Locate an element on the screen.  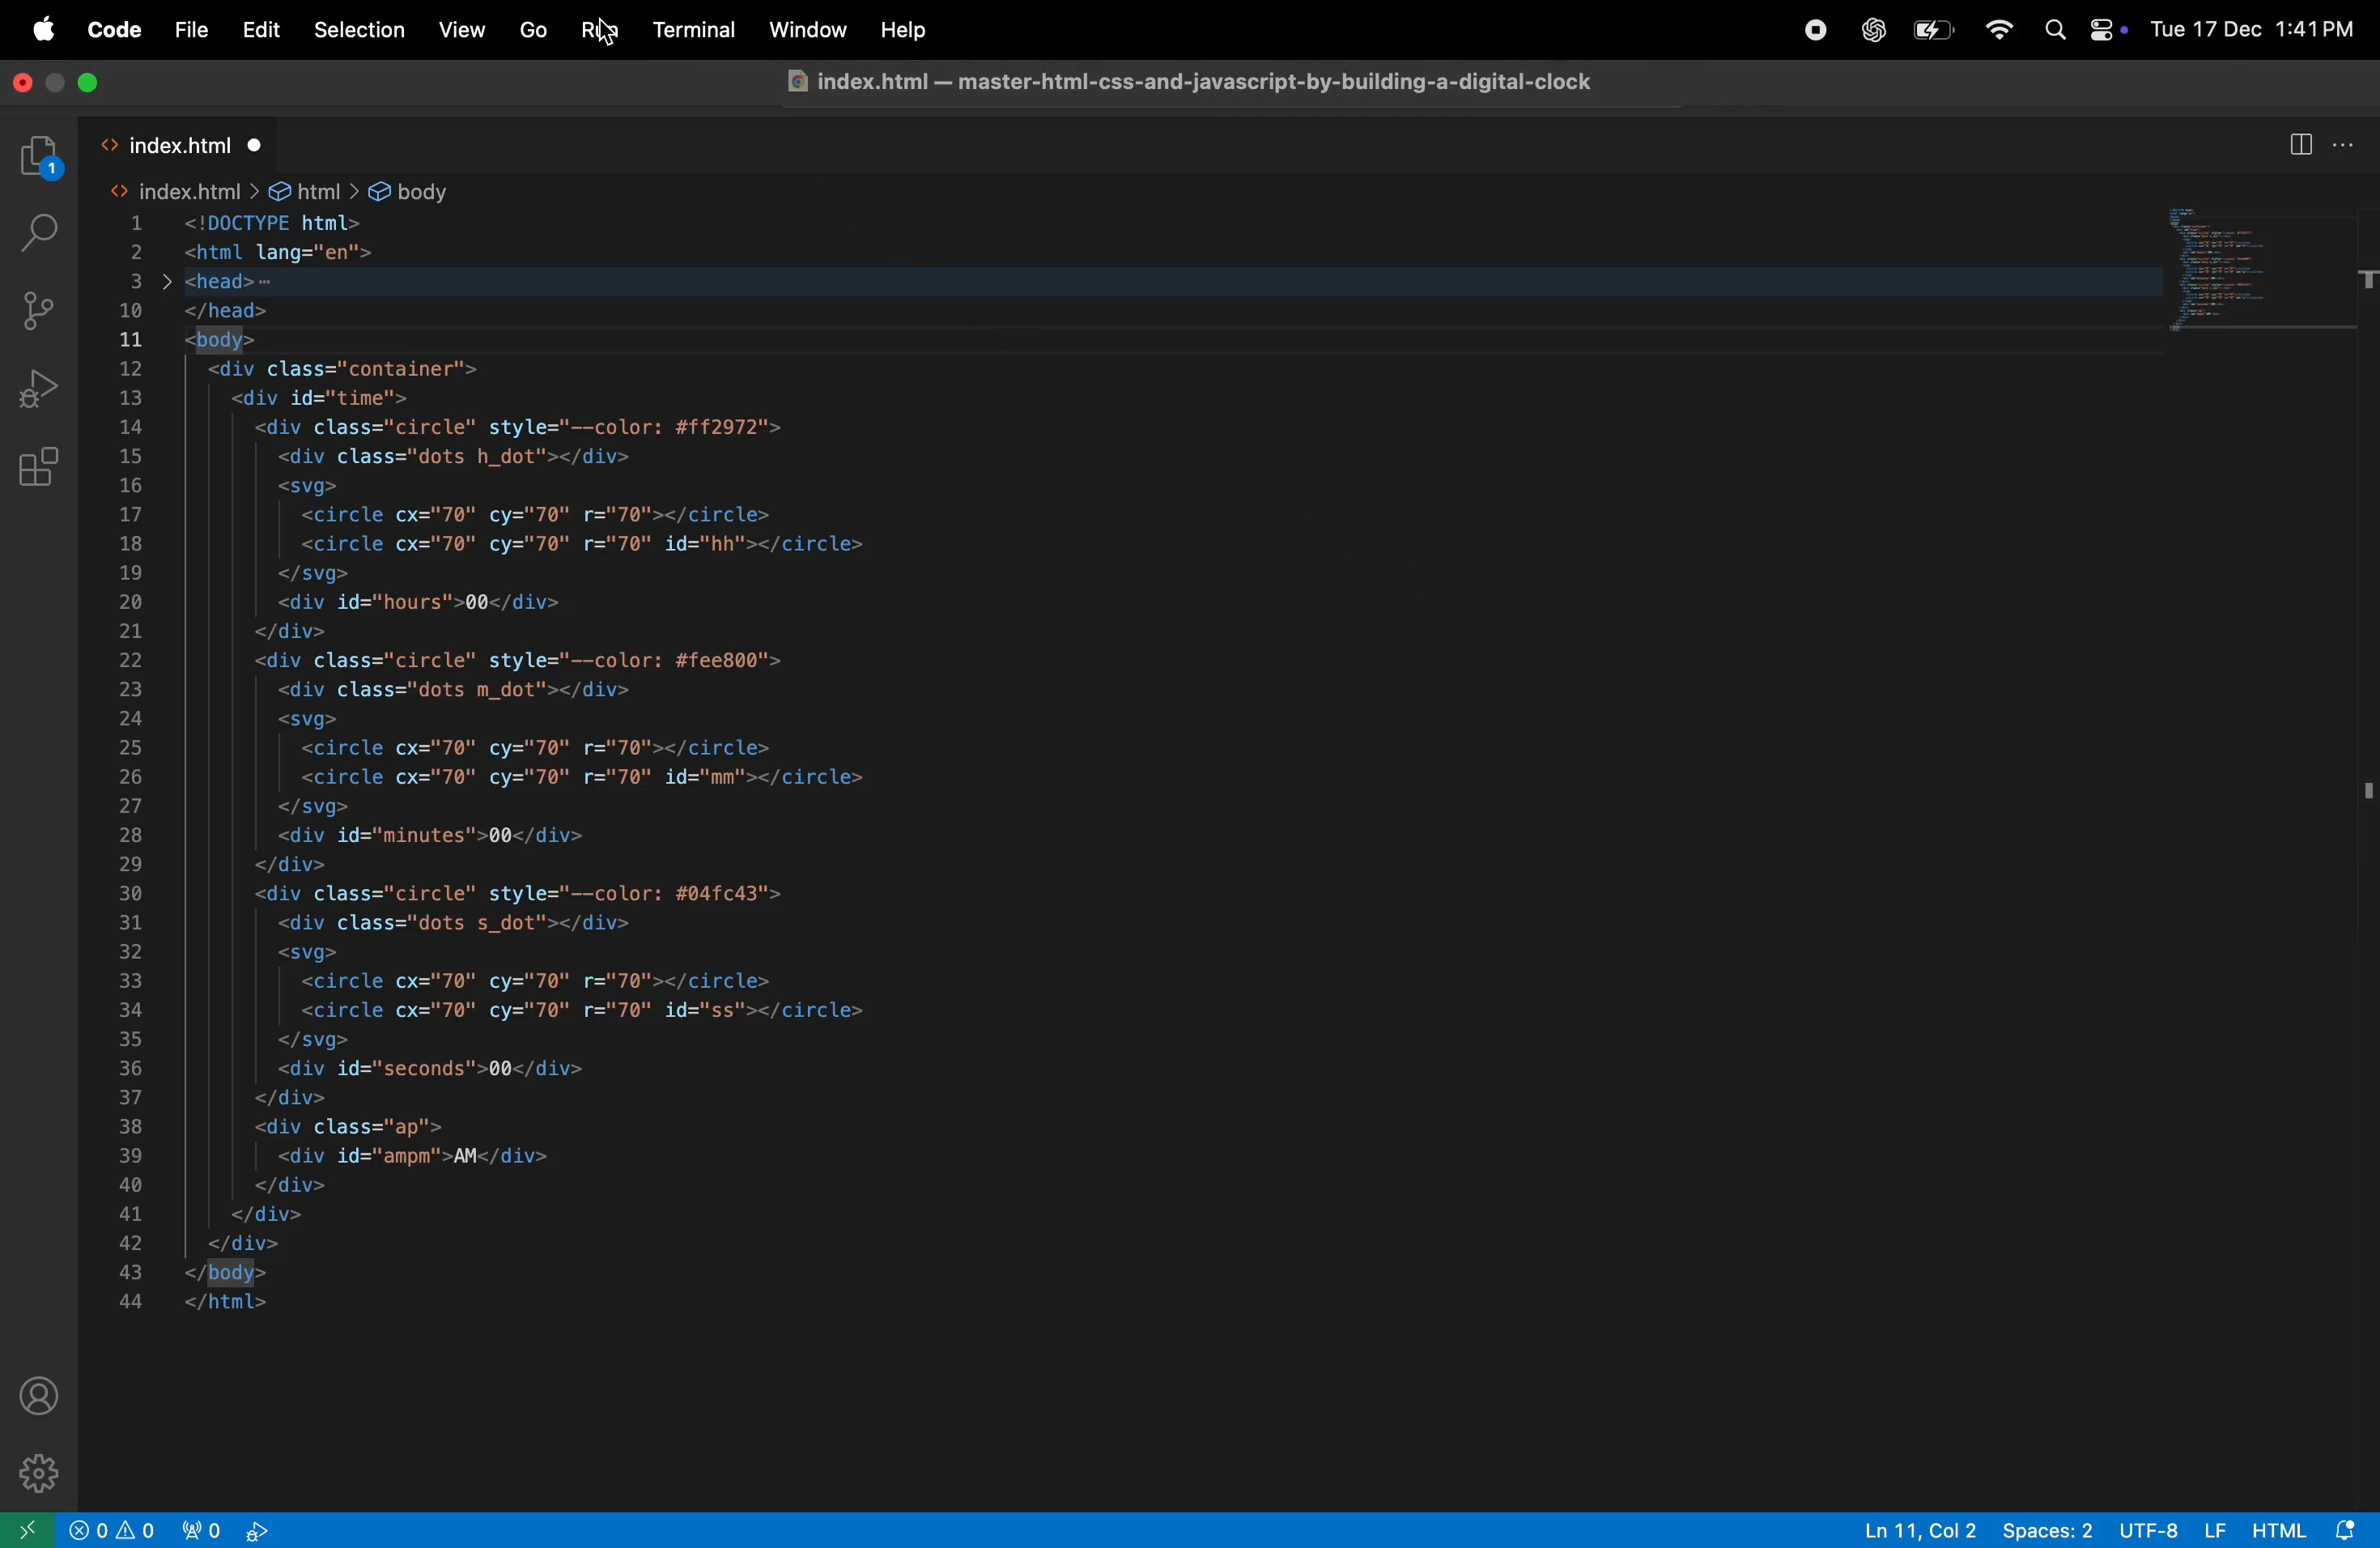
terminal is located at coordinates (695, 30).